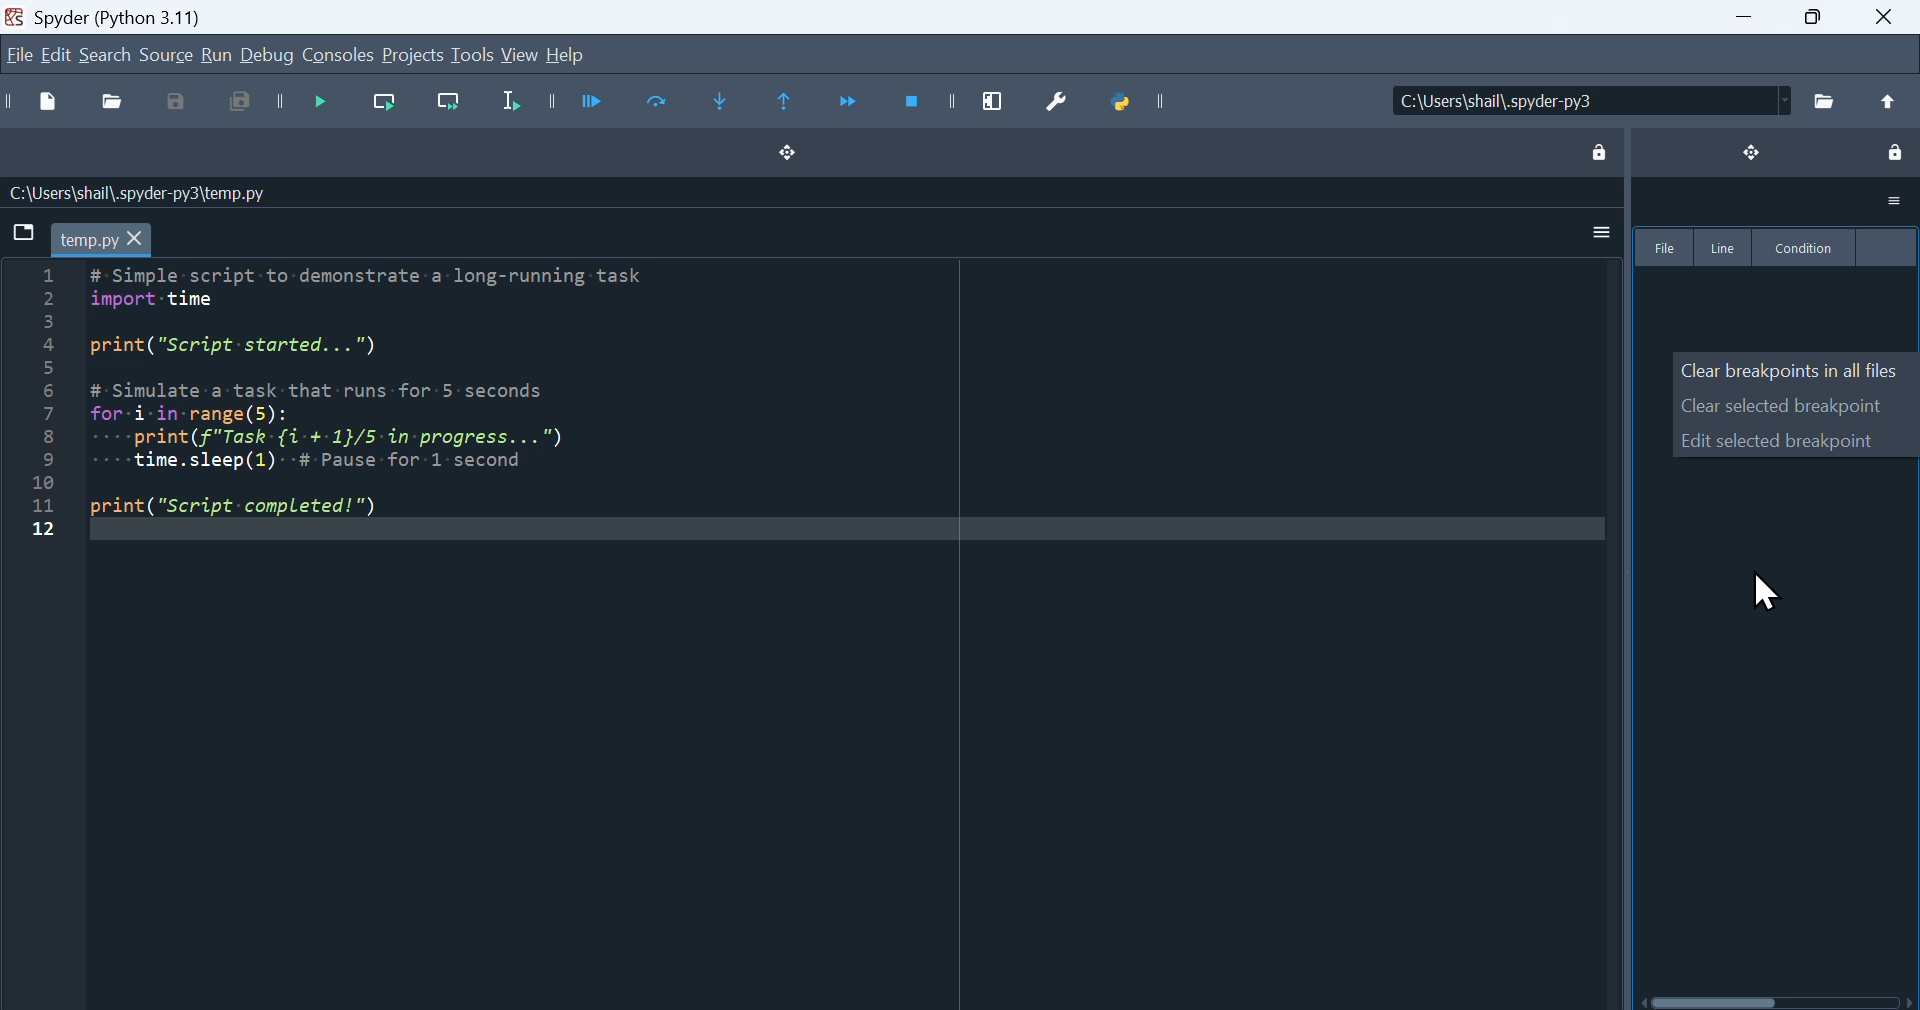 This screenshot has width=1920, height=1010. What do you see at coordinates (1824, 100) in the screenshot?
I see `browse a working directory` at bounding box center [1824, 100].